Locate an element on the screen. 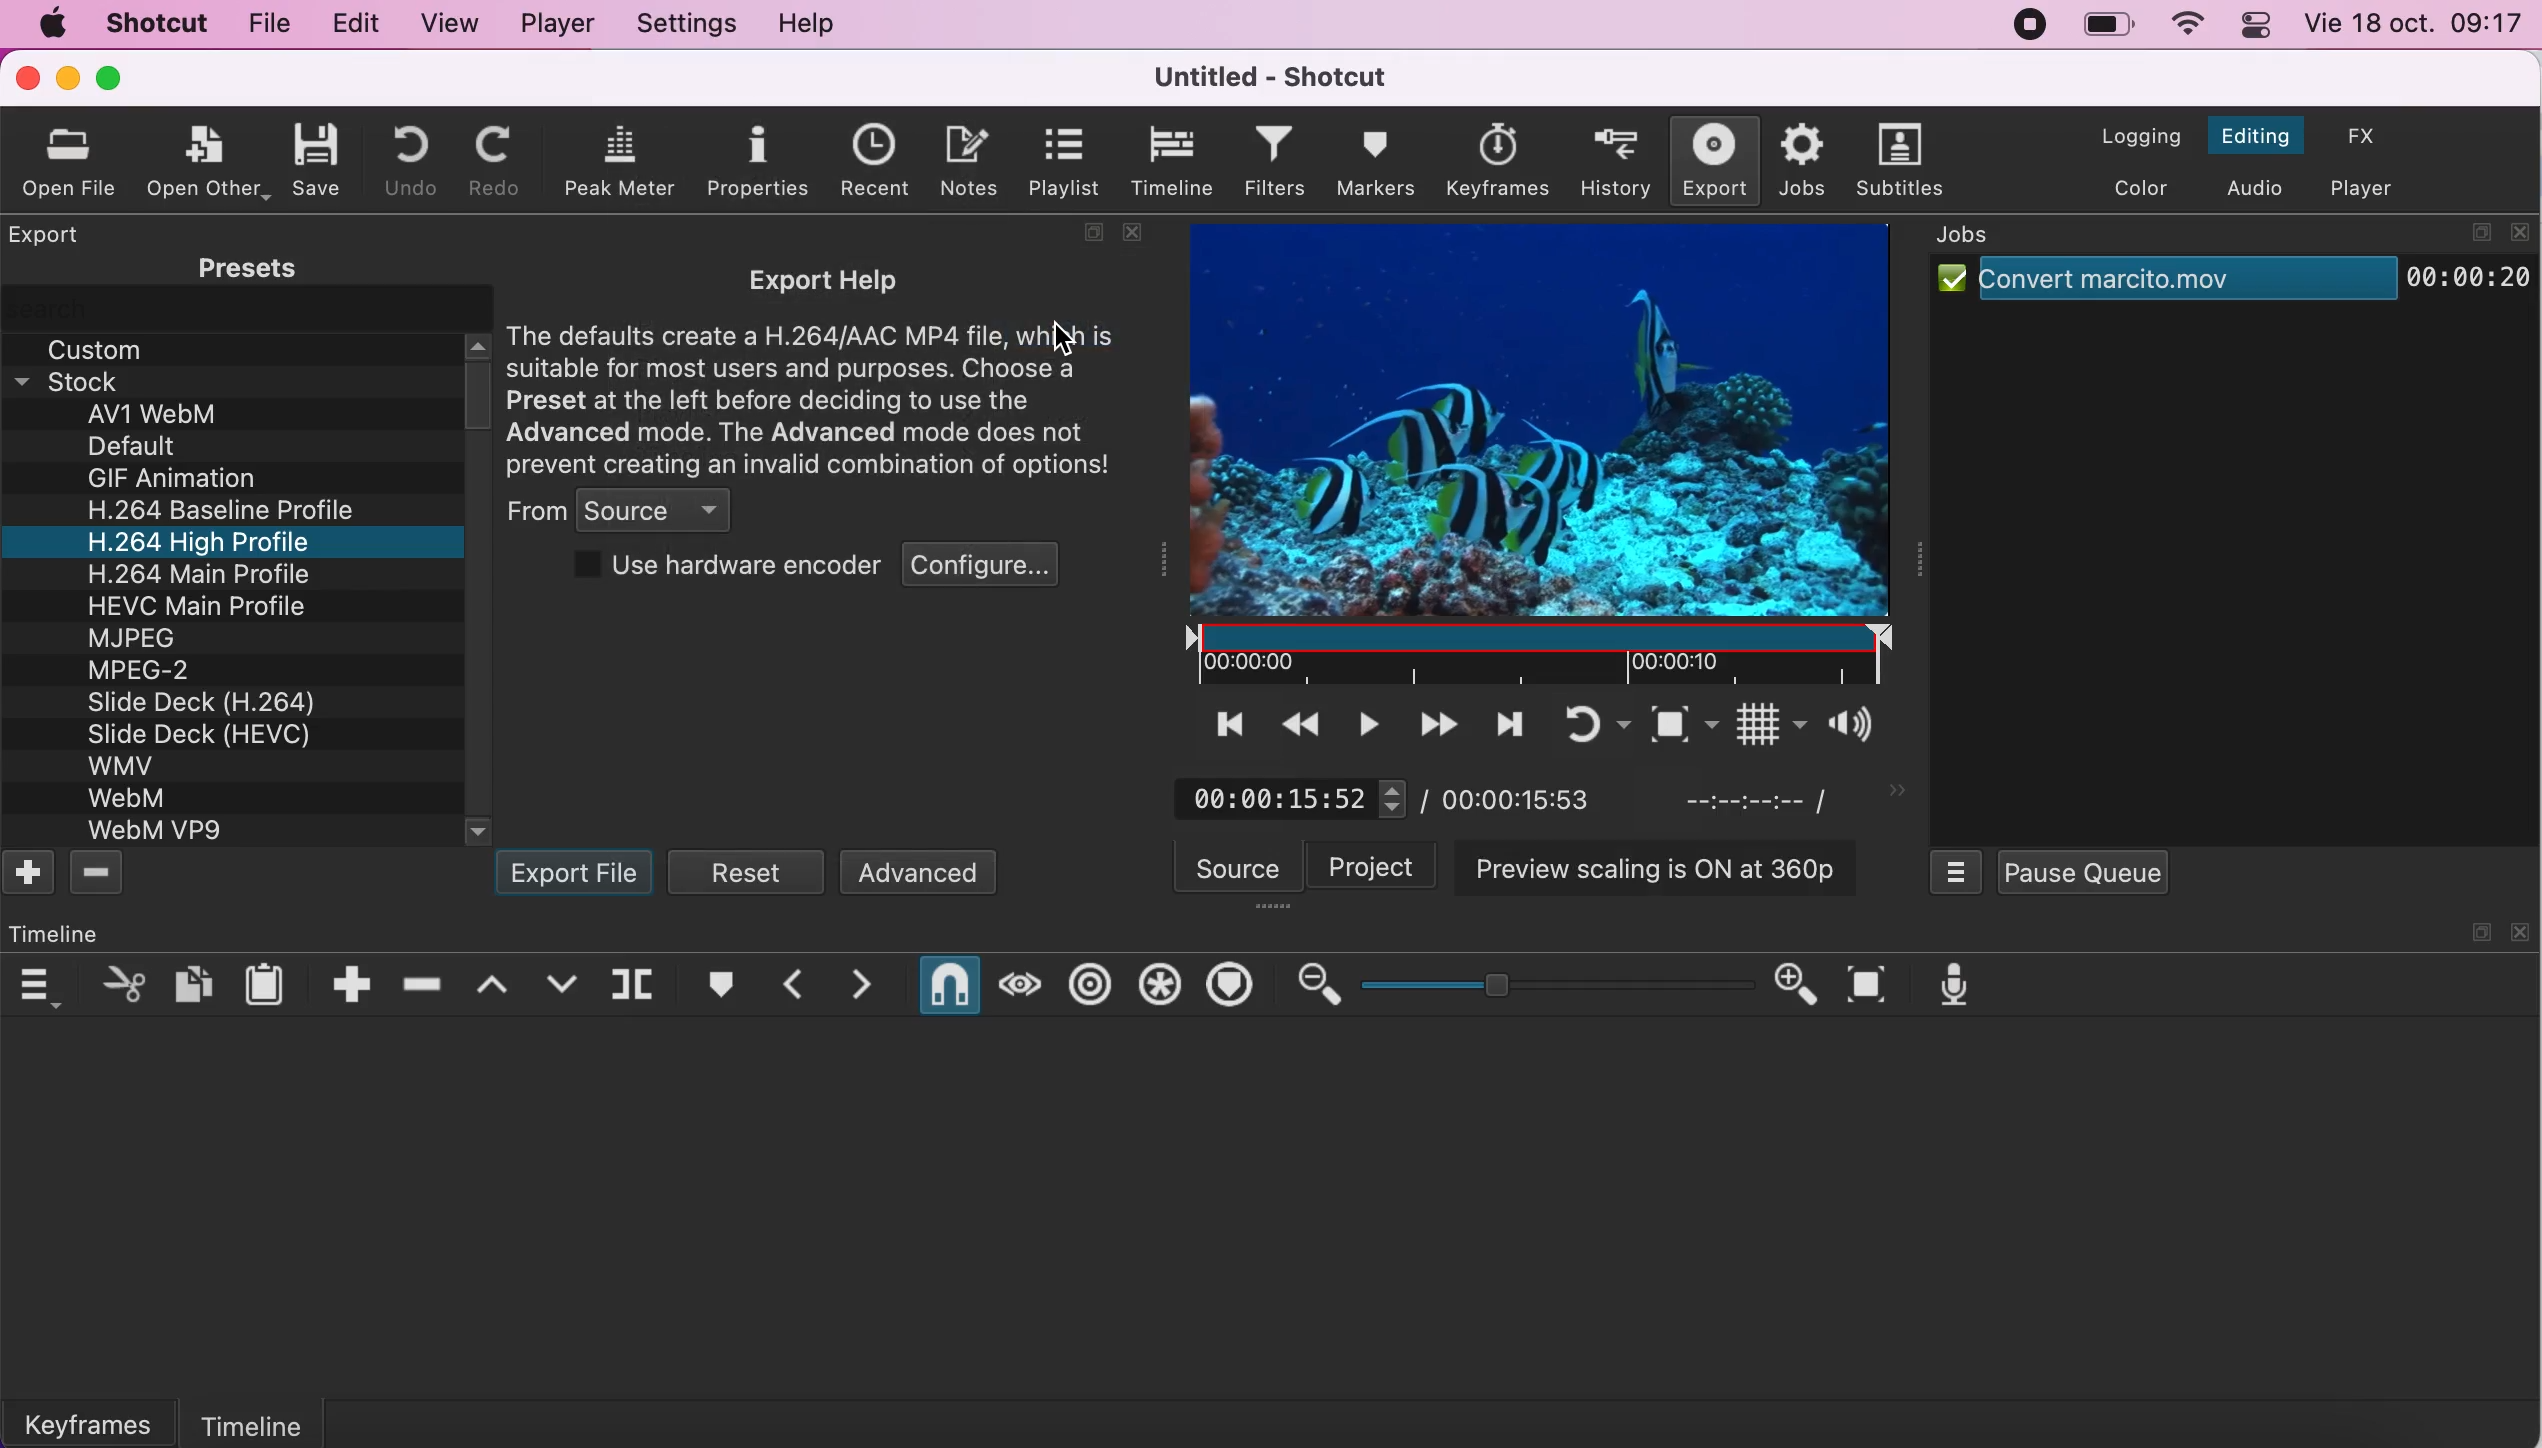 This screenshot has height=1448, width=2542. cut is located at coordinates (119, 984).